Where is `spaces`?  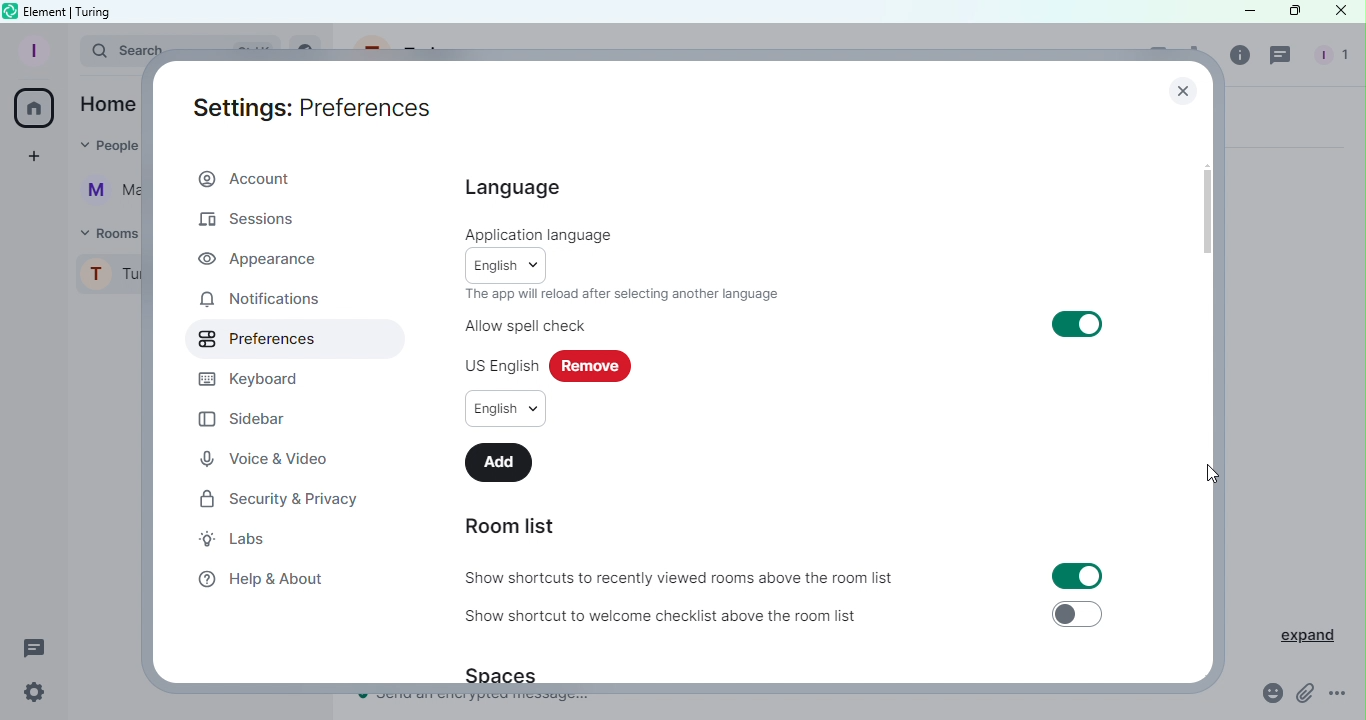 spaces is located at coordinates (509, 676).